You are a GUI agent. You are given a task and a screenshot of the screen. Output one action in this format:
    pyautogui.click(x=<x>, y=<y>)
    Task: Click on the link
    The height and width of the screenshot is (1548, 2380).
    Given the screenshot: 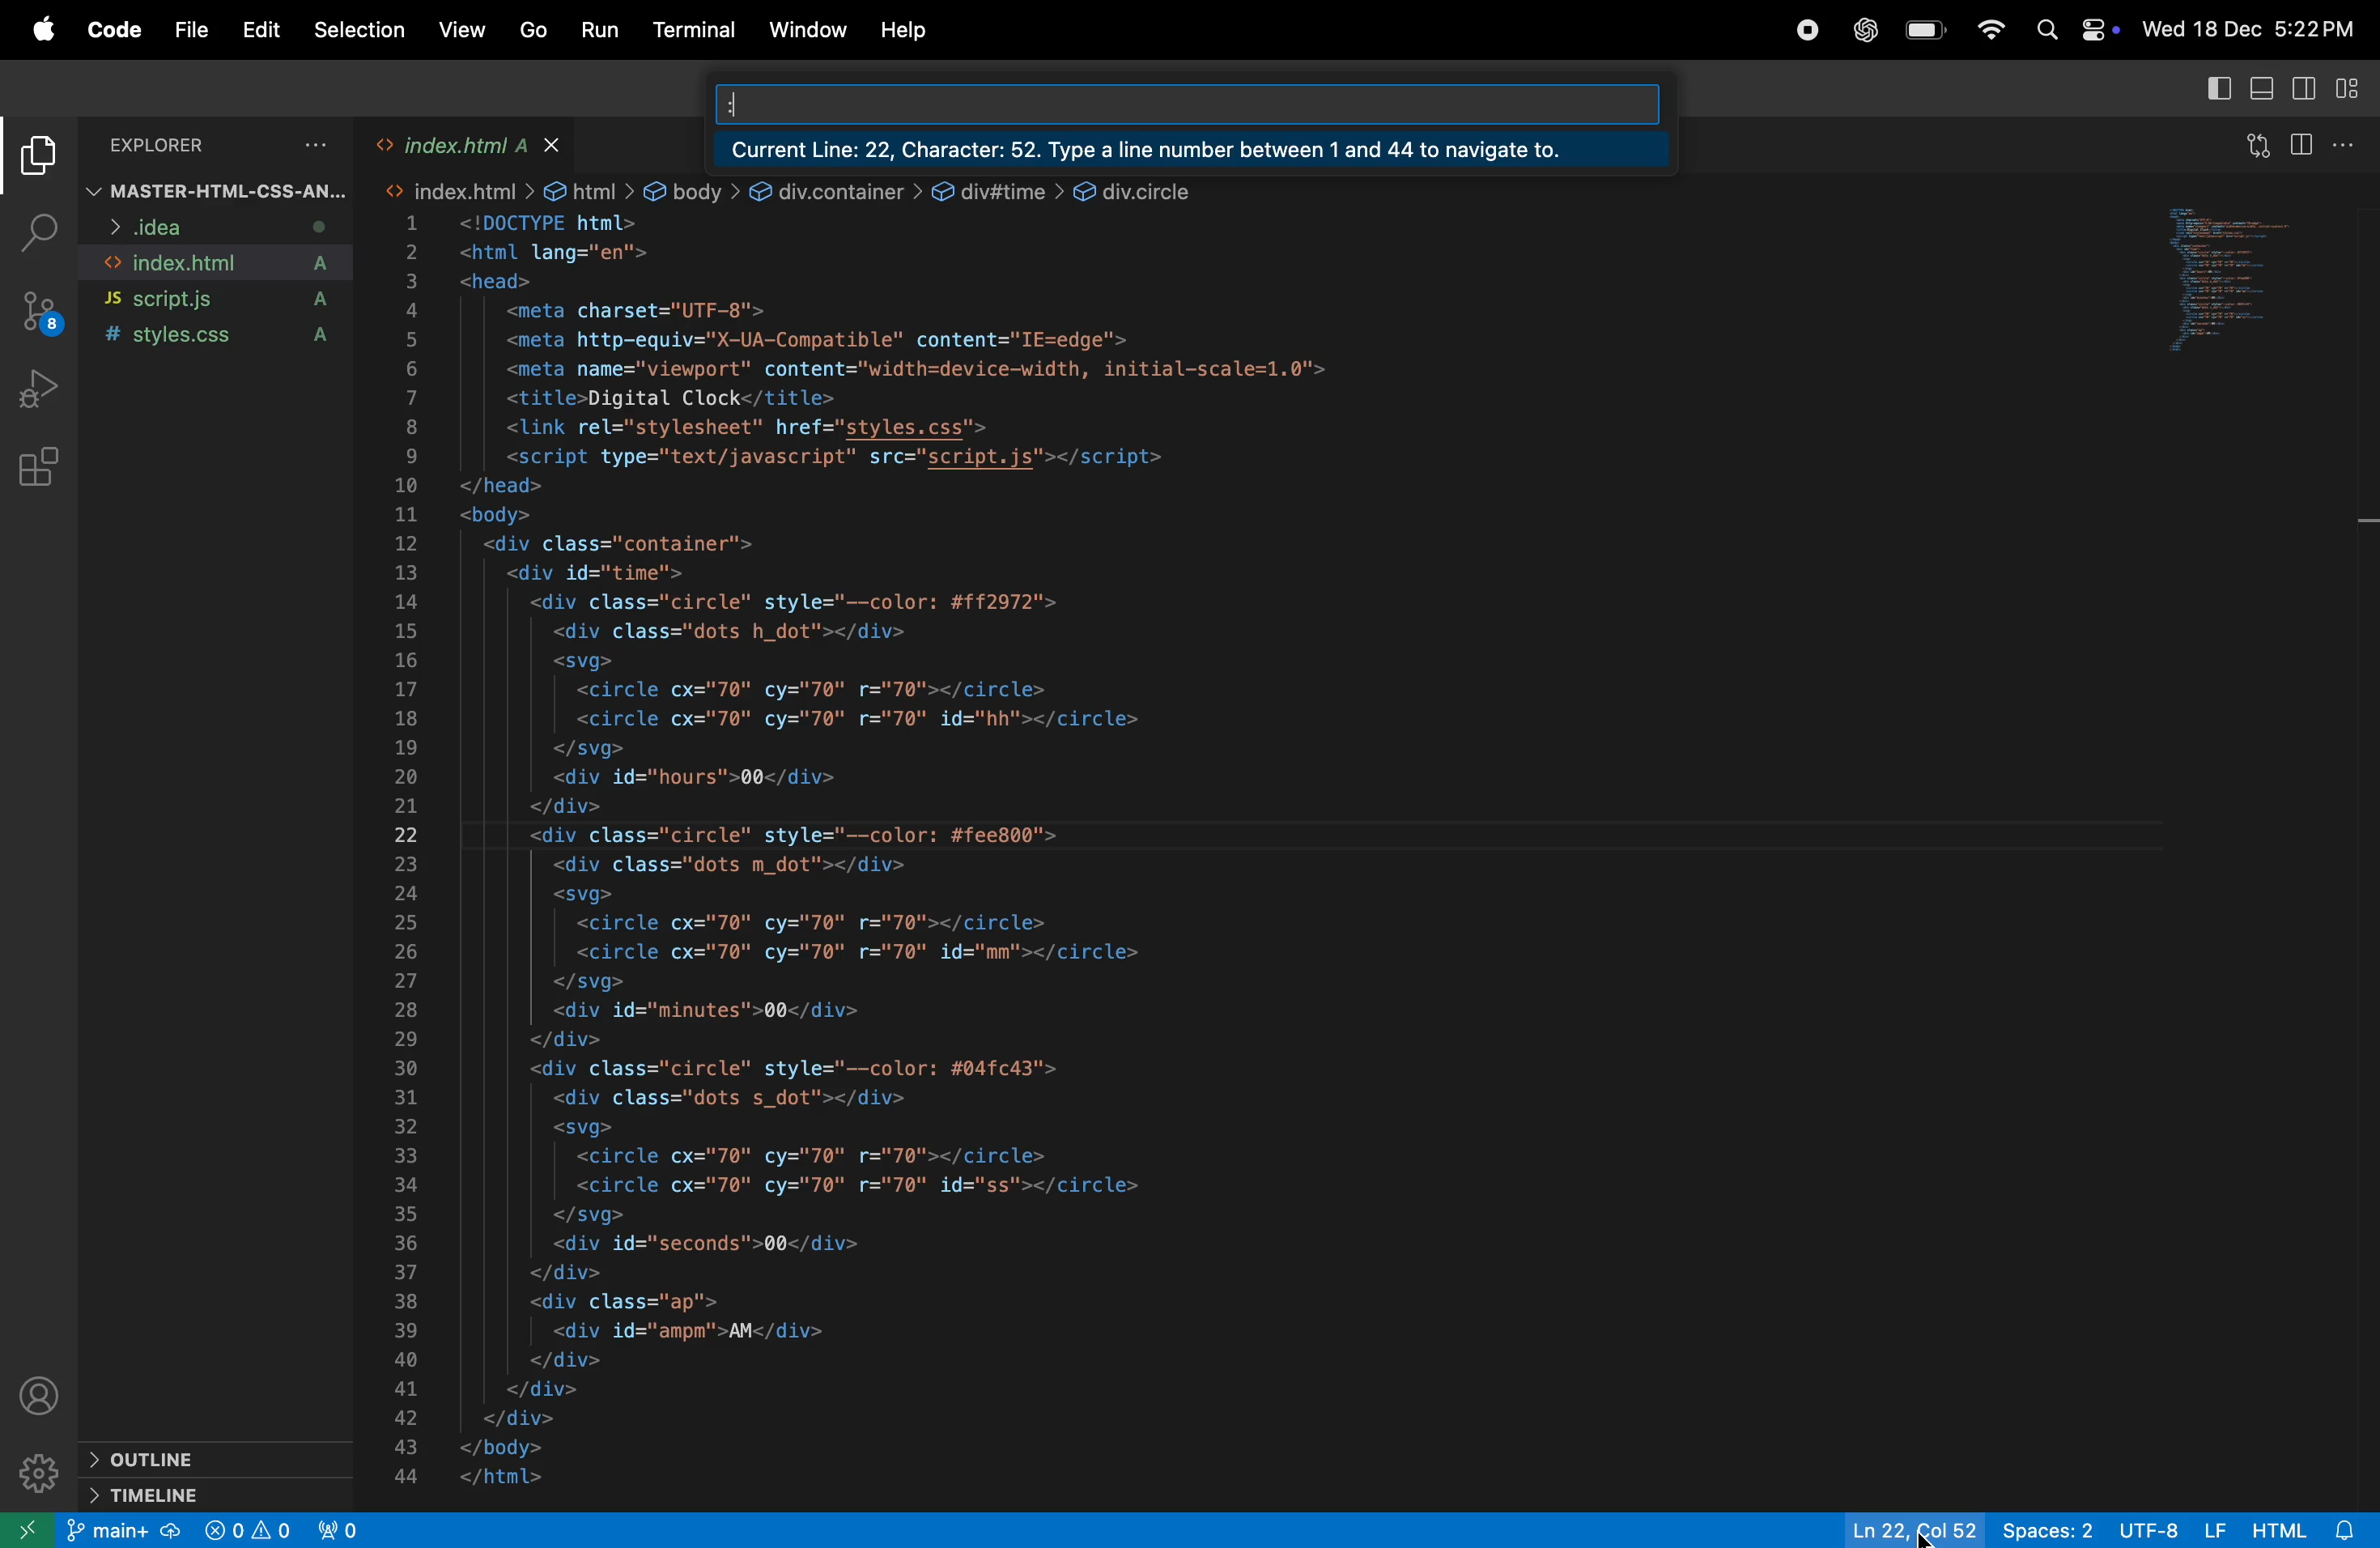 What is the action you would take?
    pyautogui.click(x=694, y=187)
    